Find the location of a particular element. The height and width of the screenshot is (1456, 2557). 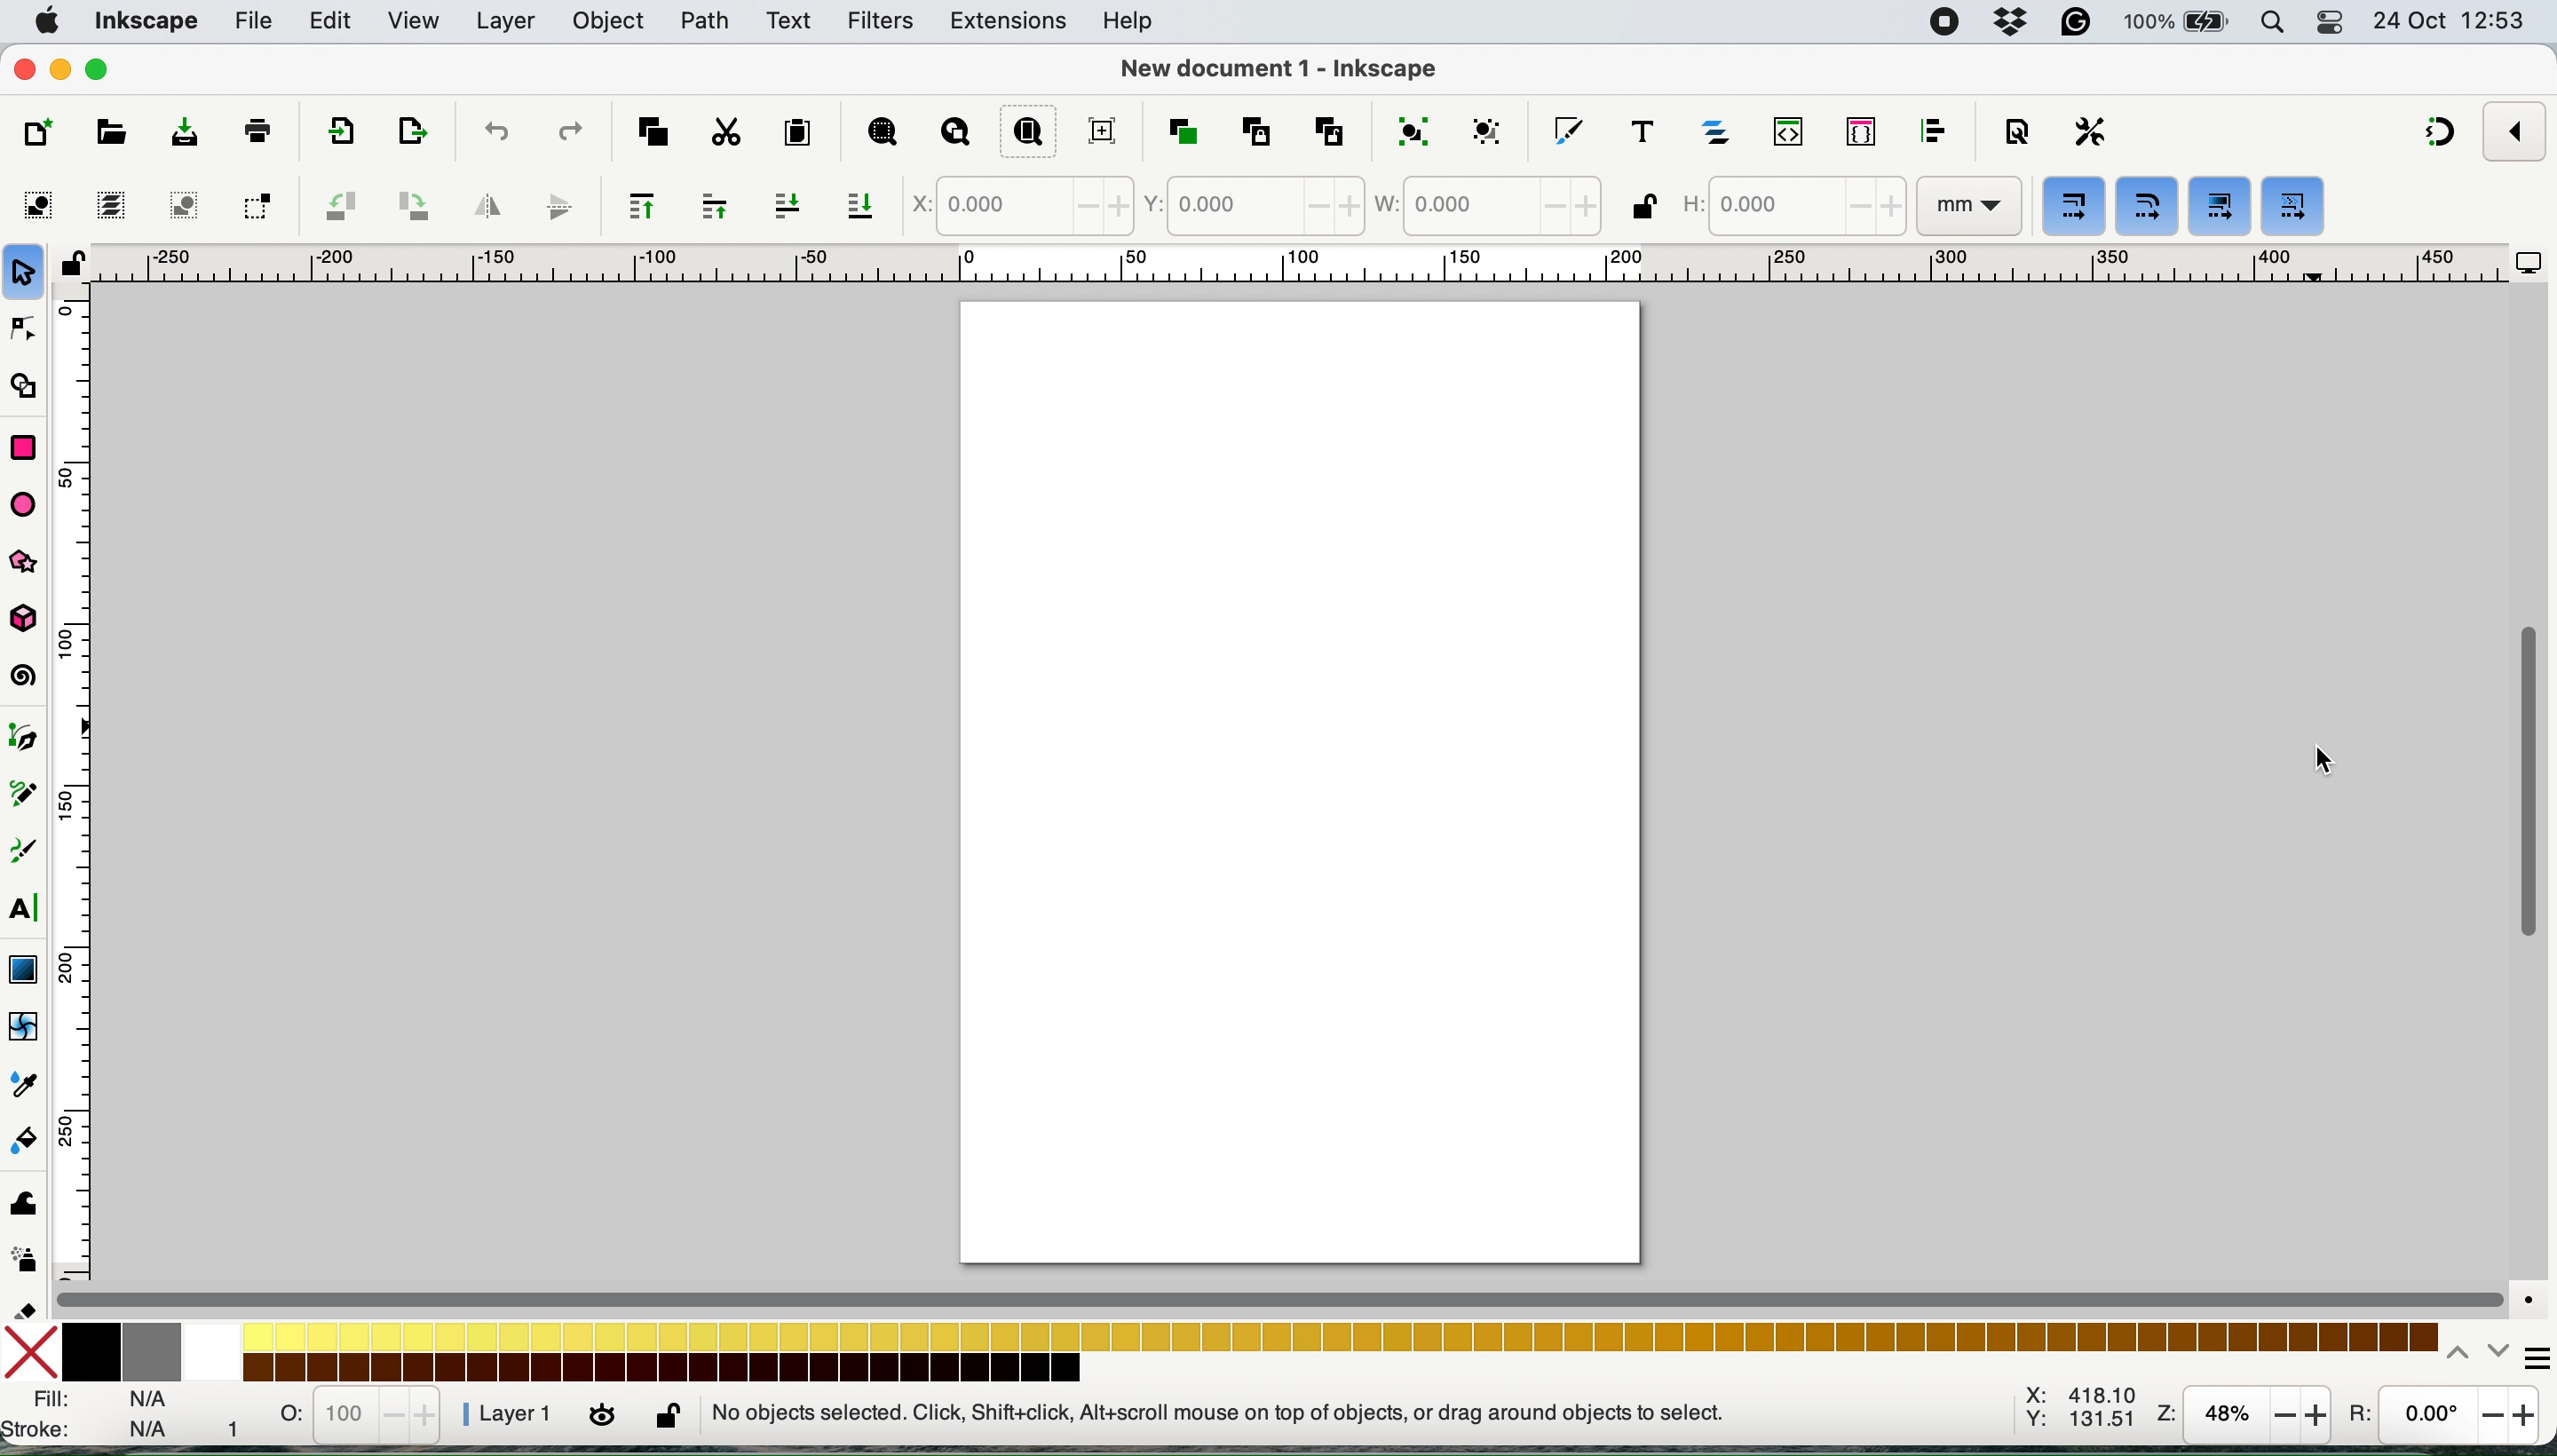

spiral tool is located at coordinates (28, 675).